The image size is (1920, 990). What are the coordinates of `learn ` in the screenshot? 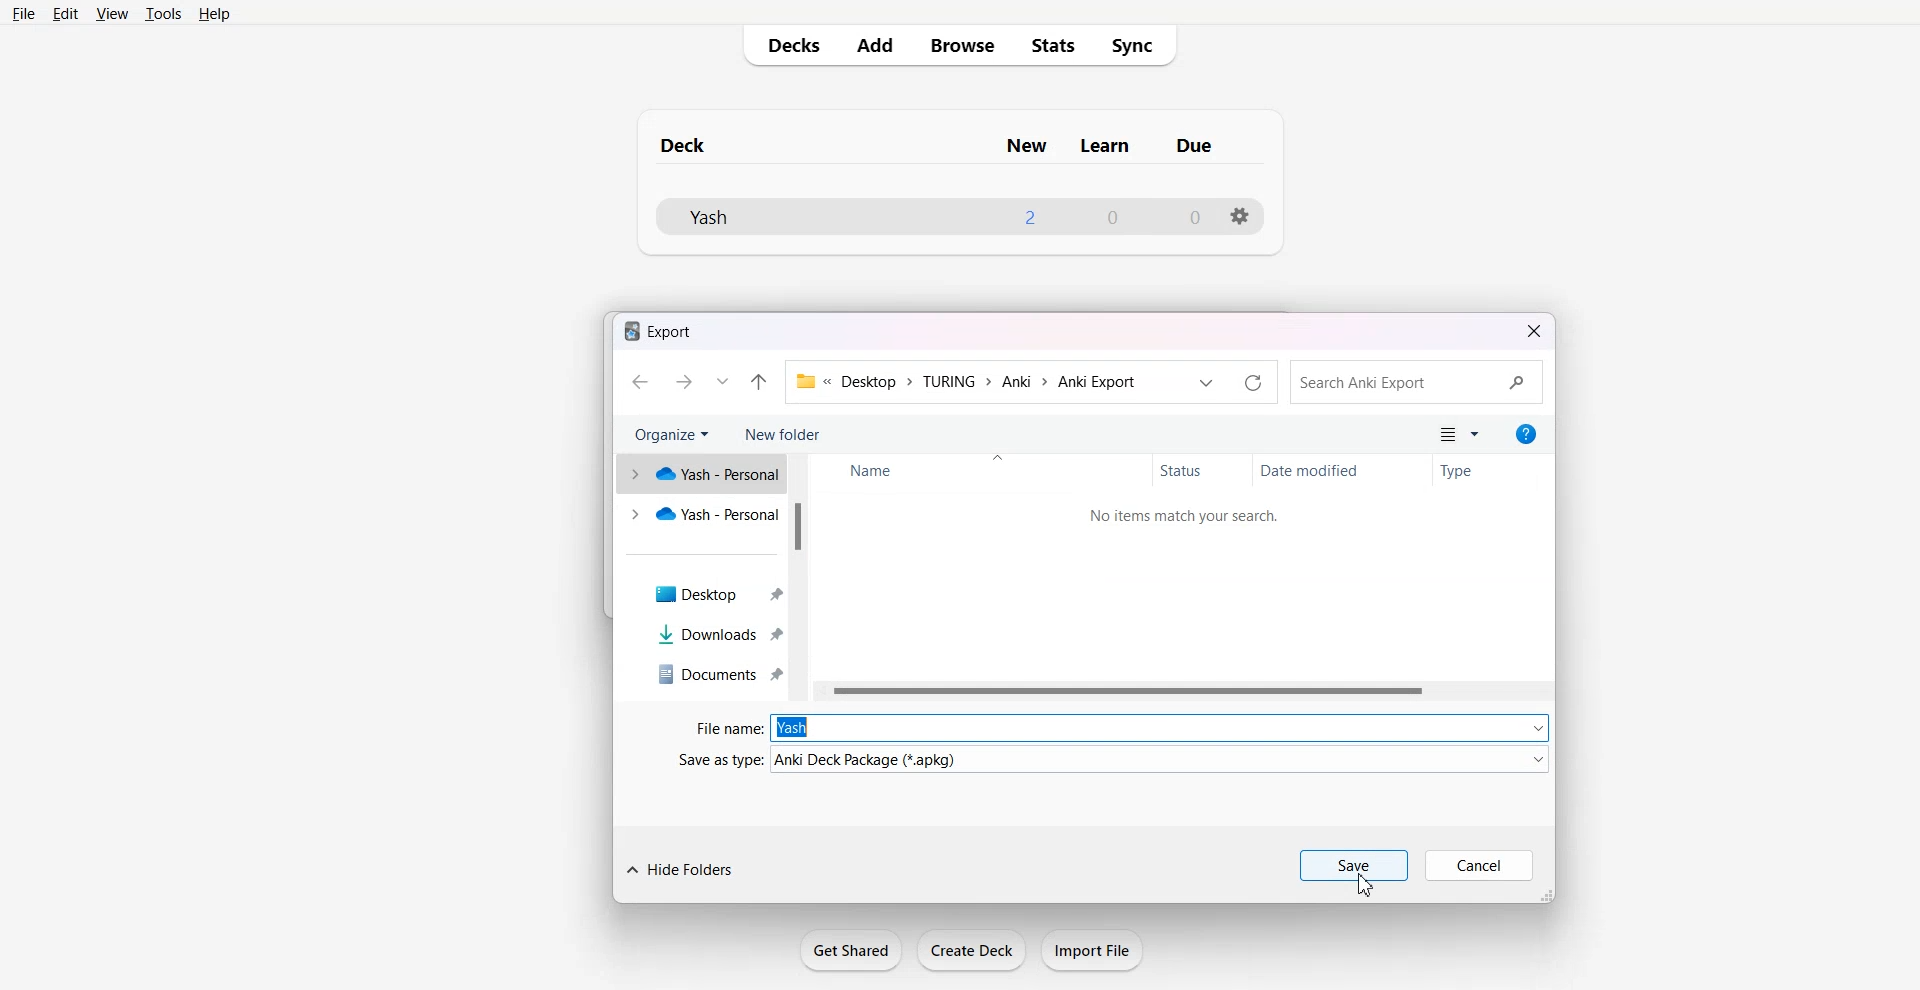 It's located at (1107, 146).